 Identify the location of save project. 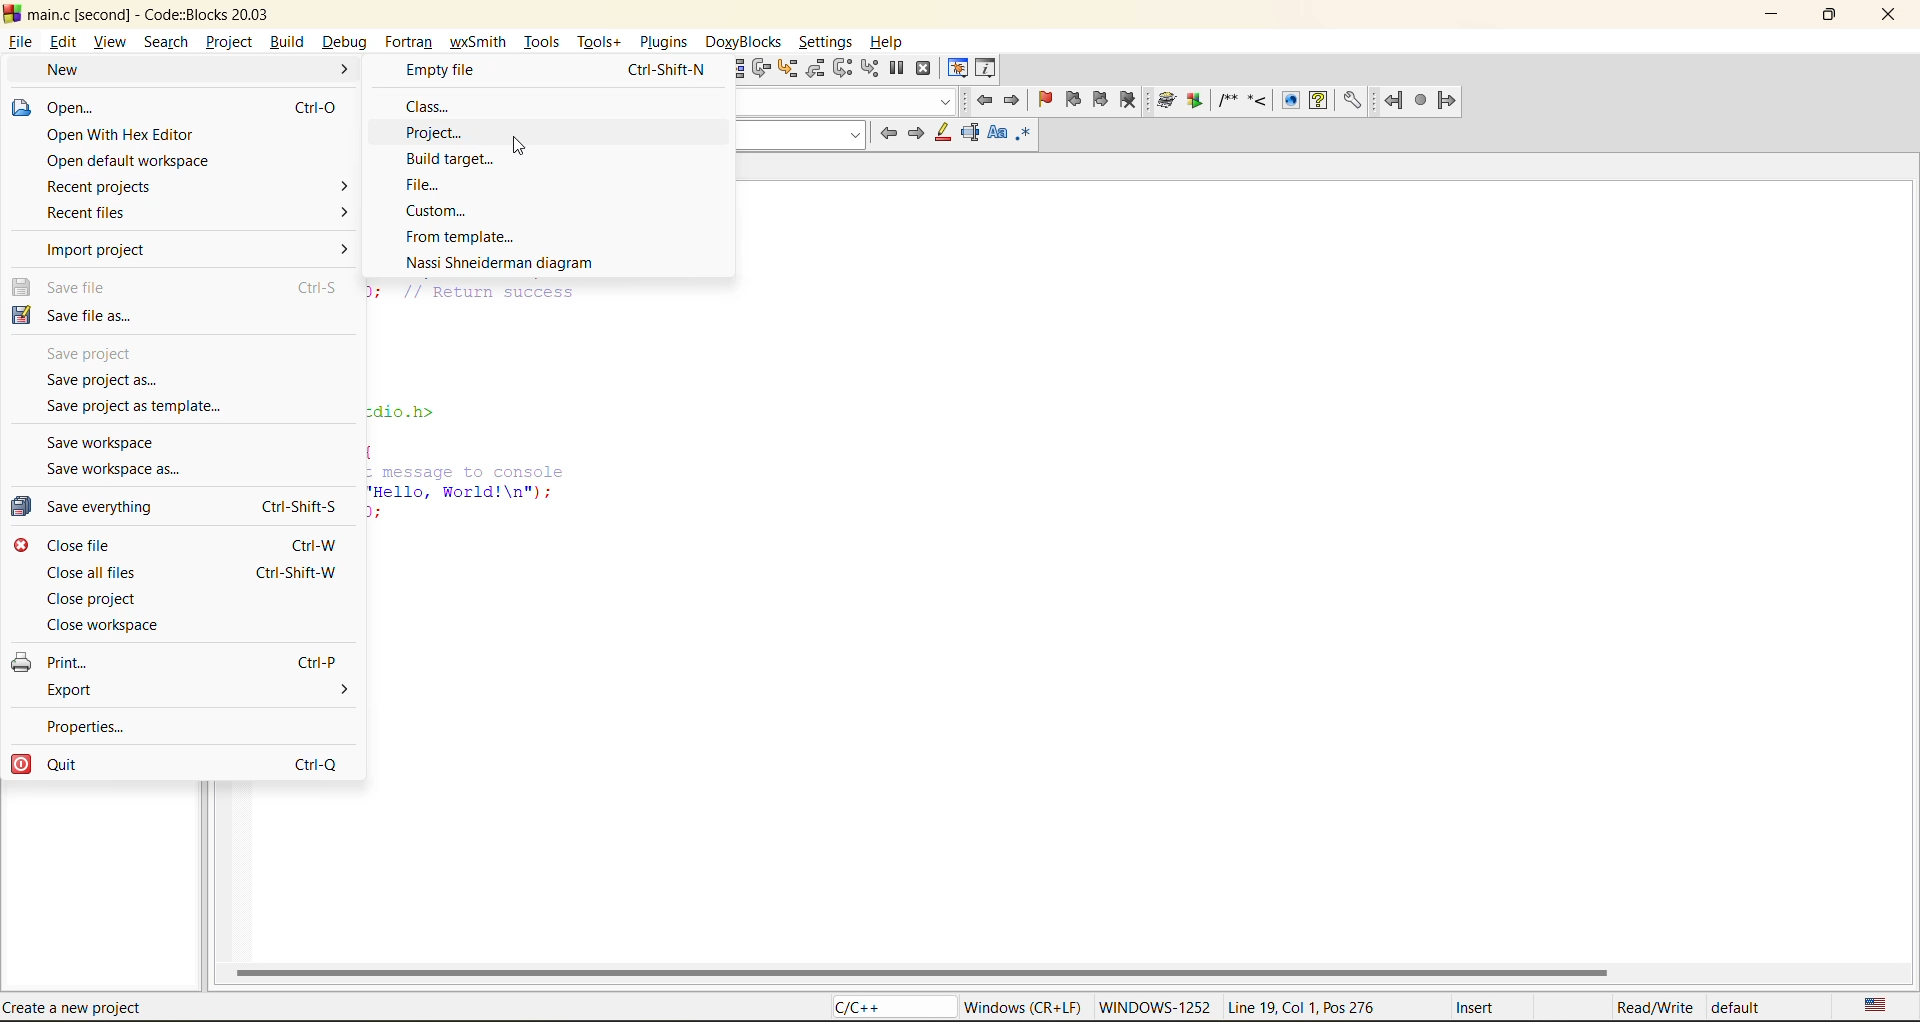
(95, 351).